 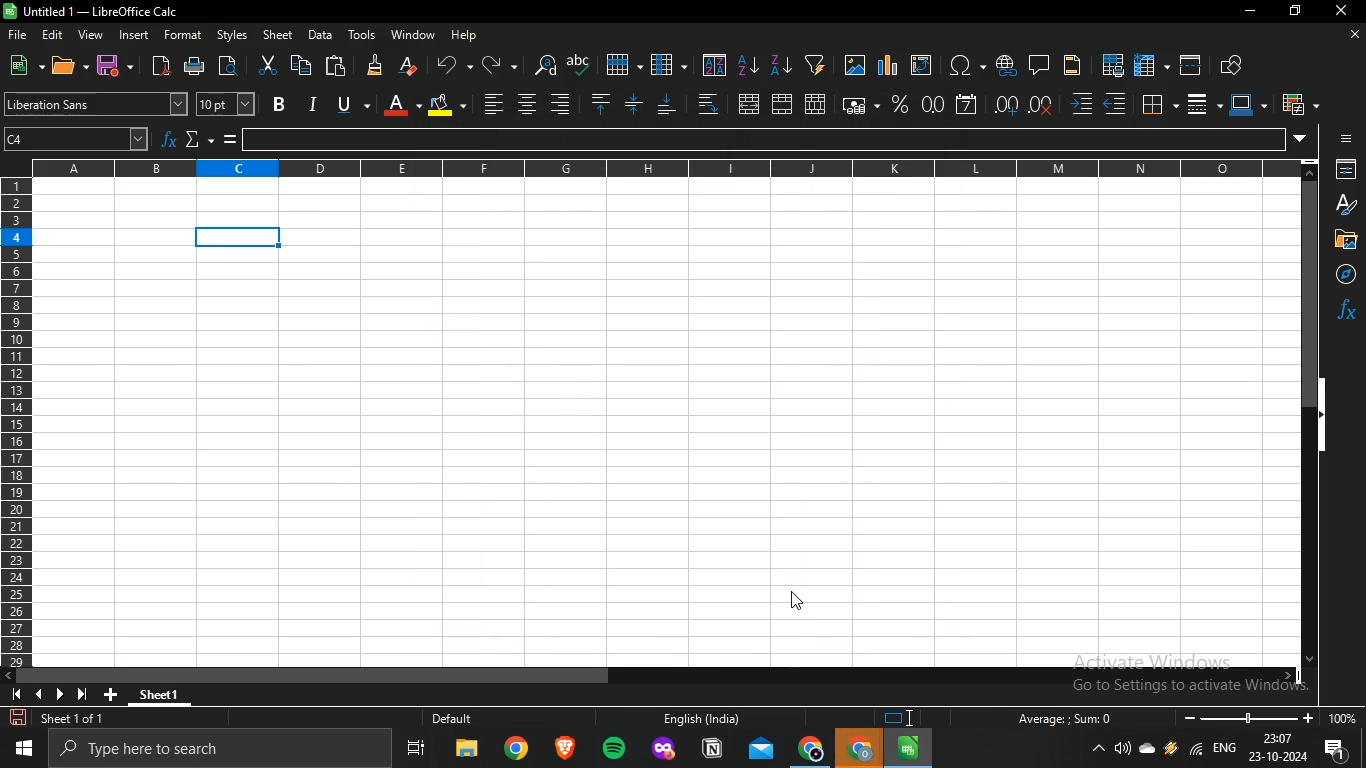 What do you see at coordinates (664, 750) in the screenshot?
I see `mozilla firefox` at bounding box center [664, 750].